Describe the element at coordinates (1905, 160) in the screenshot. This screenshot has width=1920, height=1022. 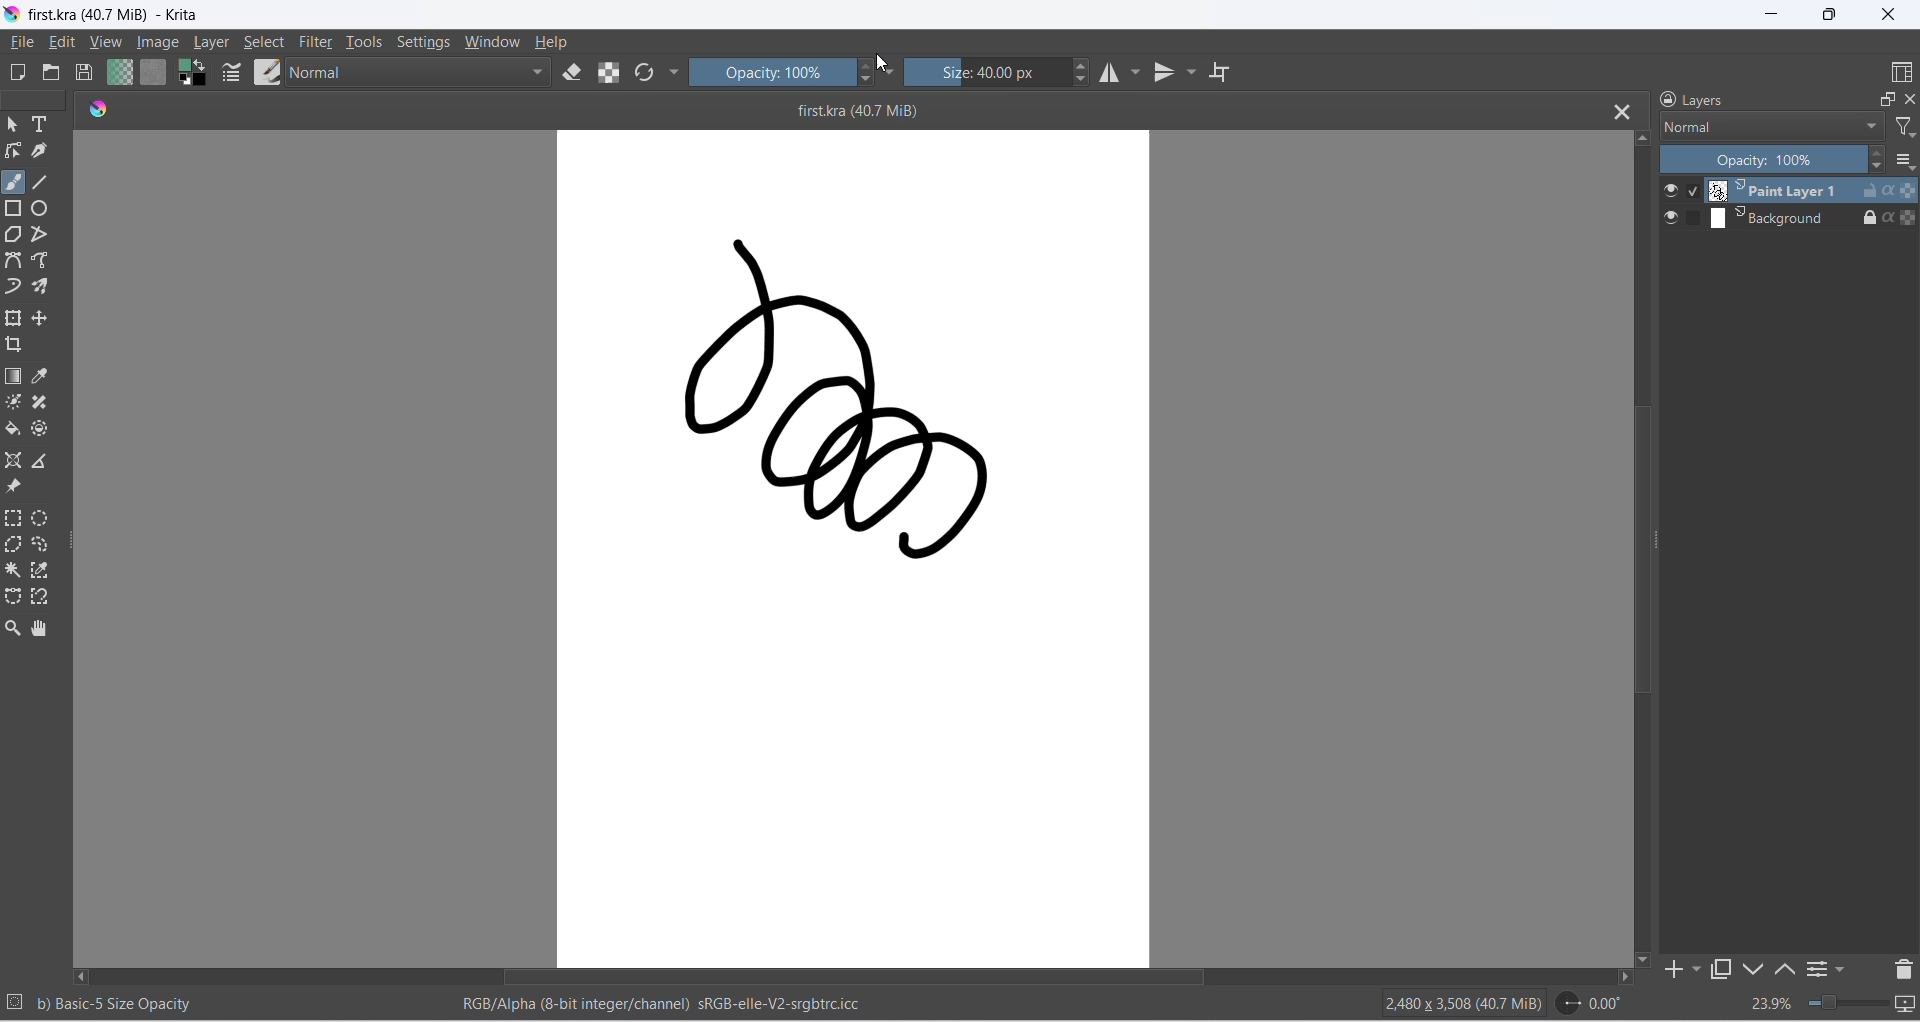
I see `opactity thumbnail options` at that location.